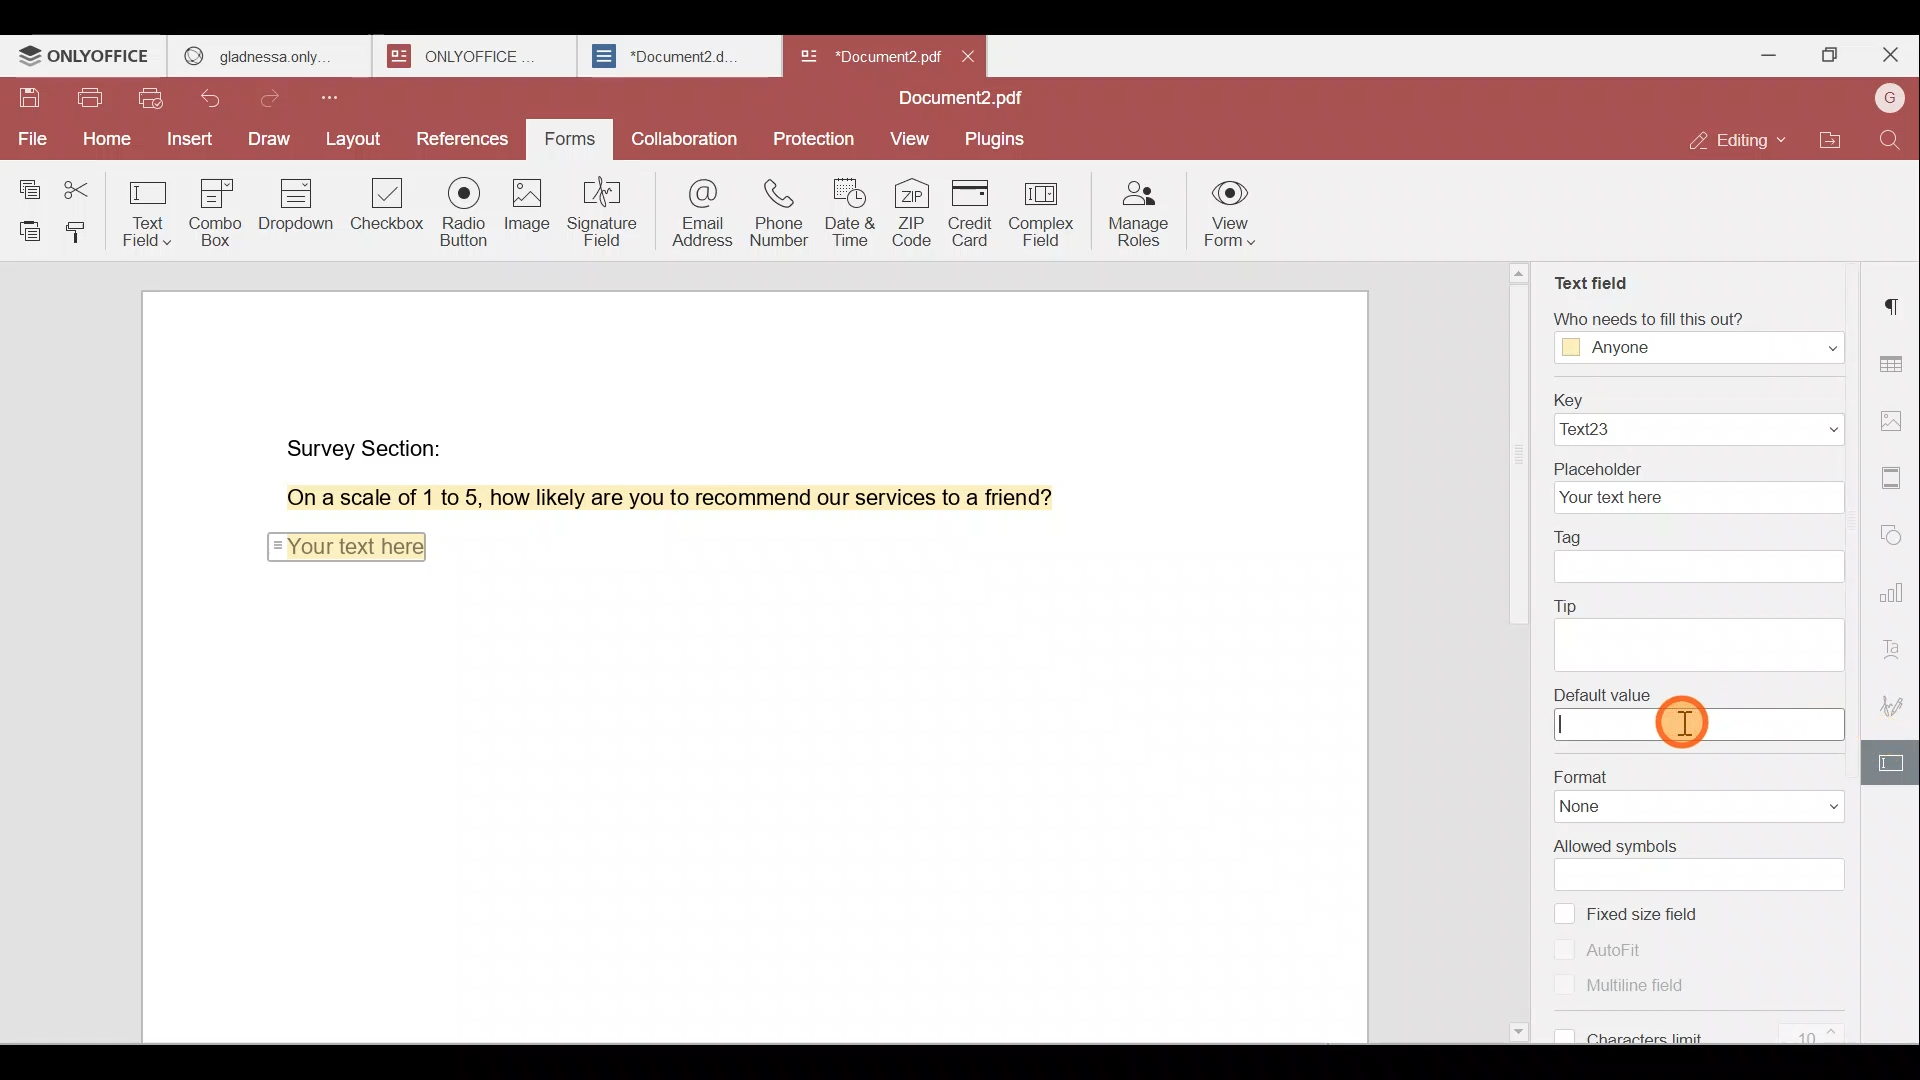 Image resolution: width=1920 pixels, height=1080 pixels. Describe the element at coordinates (337, 97) in the screenshot. I see `Customize quick access toolbar` at that location.